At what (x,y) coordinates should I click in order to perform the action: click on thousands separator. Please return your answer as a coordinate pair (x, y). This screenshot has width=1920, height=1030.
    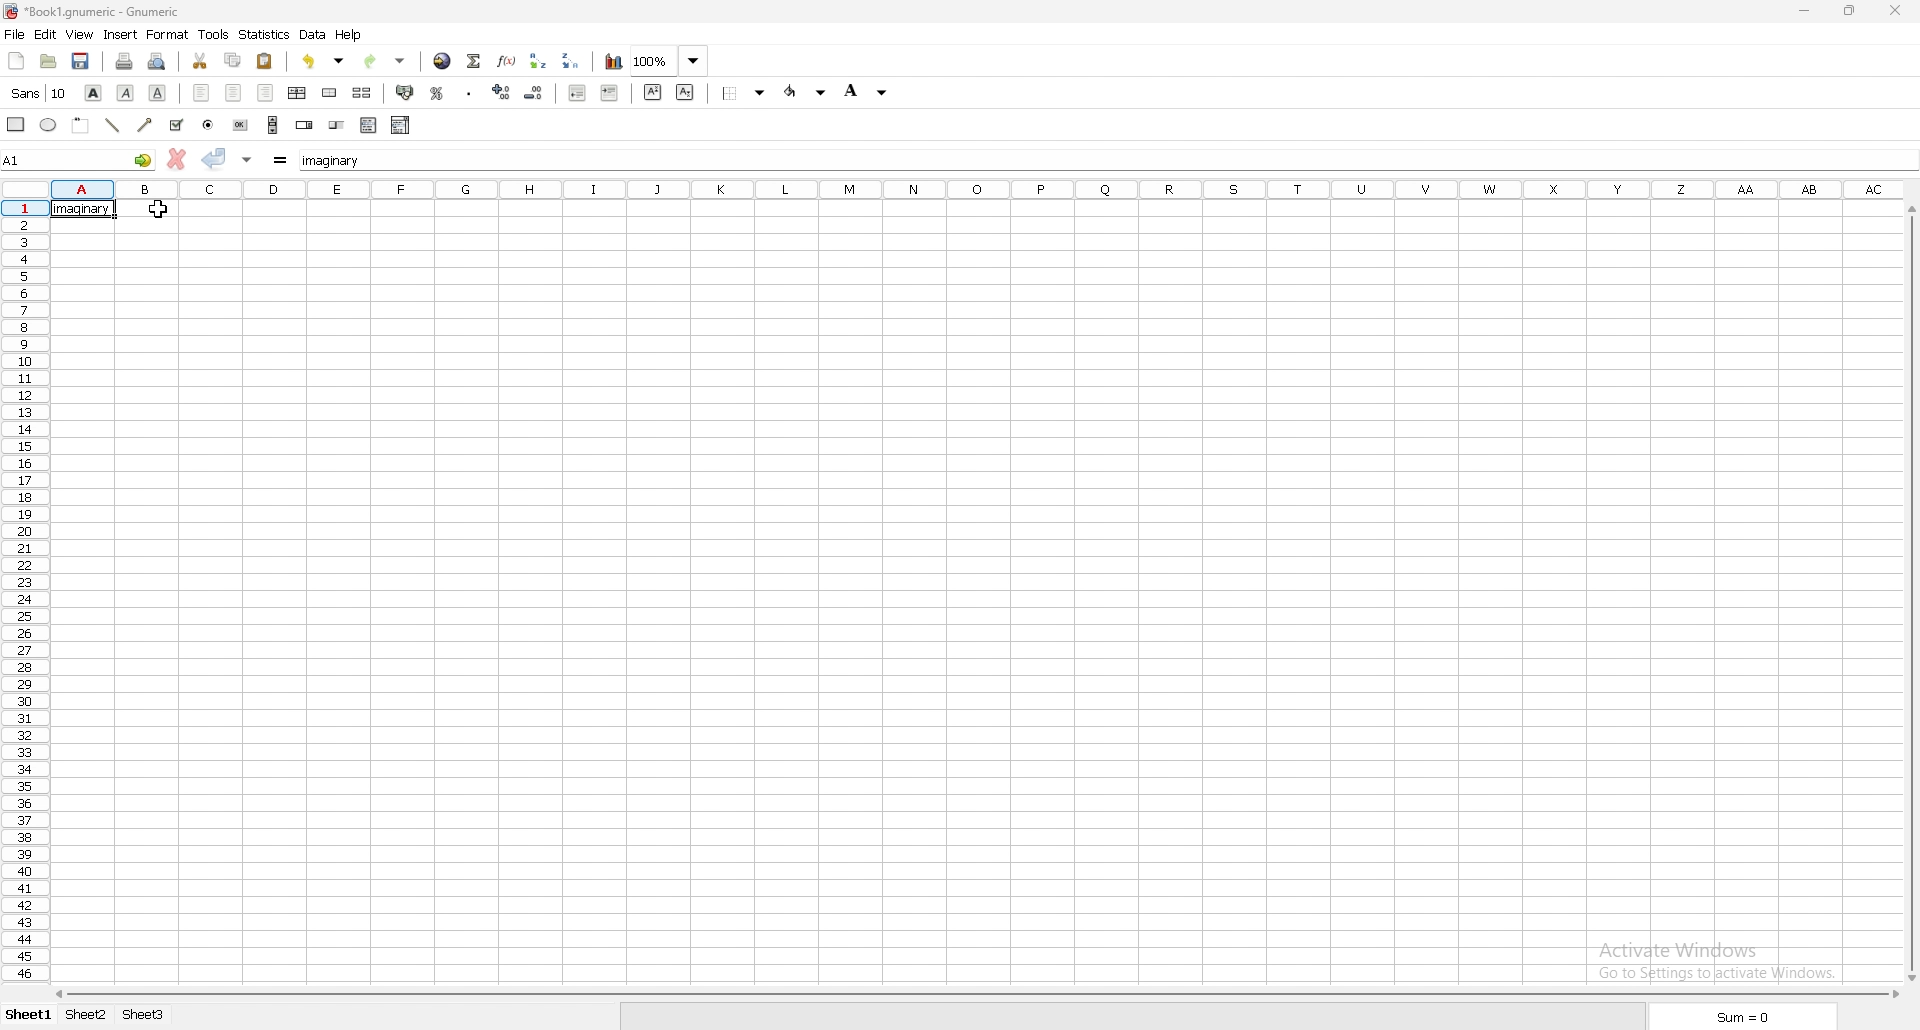
    Looking at the image, I should click on (469, 92).